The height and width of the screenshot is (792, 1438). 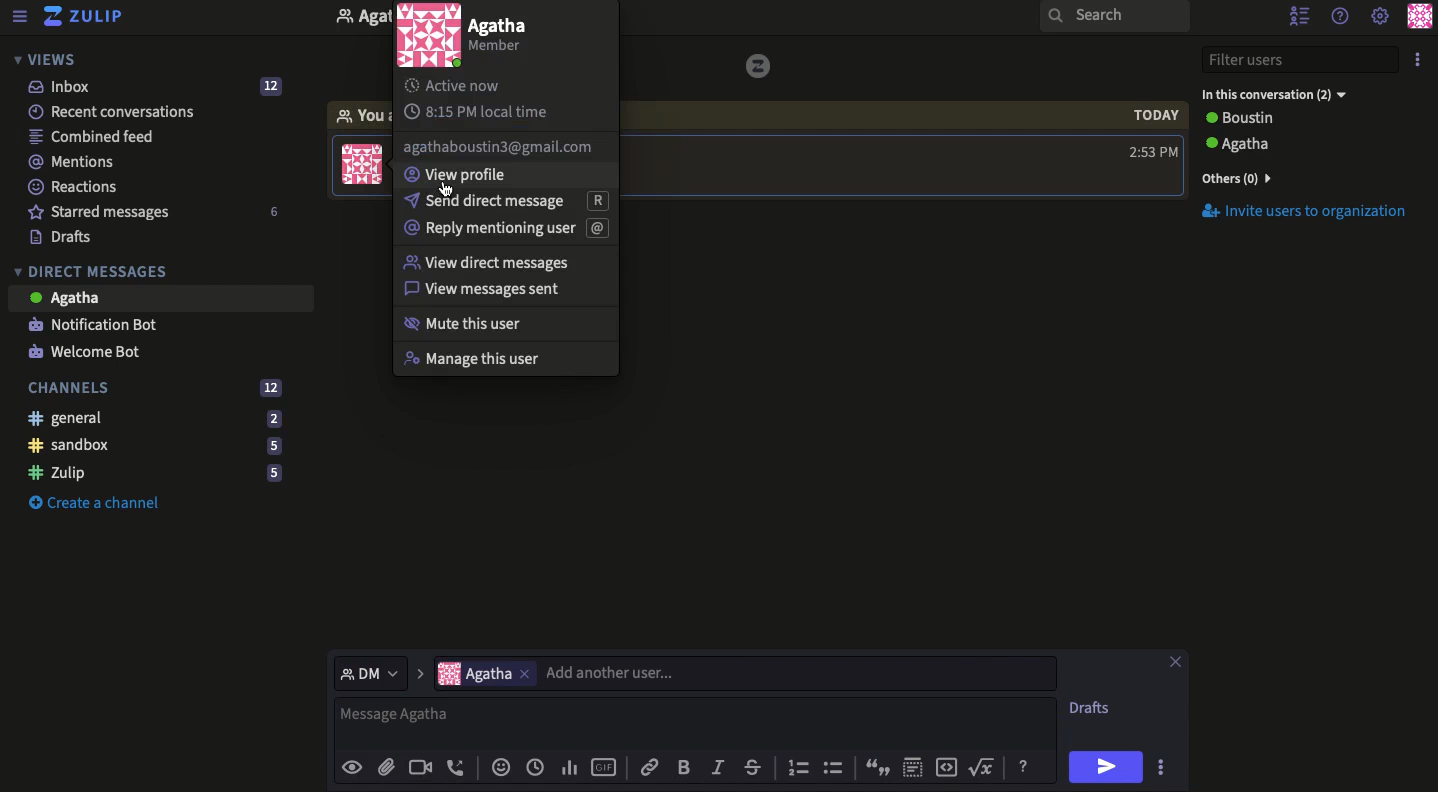 I want to click on Help, so click(x=1341, y=15).